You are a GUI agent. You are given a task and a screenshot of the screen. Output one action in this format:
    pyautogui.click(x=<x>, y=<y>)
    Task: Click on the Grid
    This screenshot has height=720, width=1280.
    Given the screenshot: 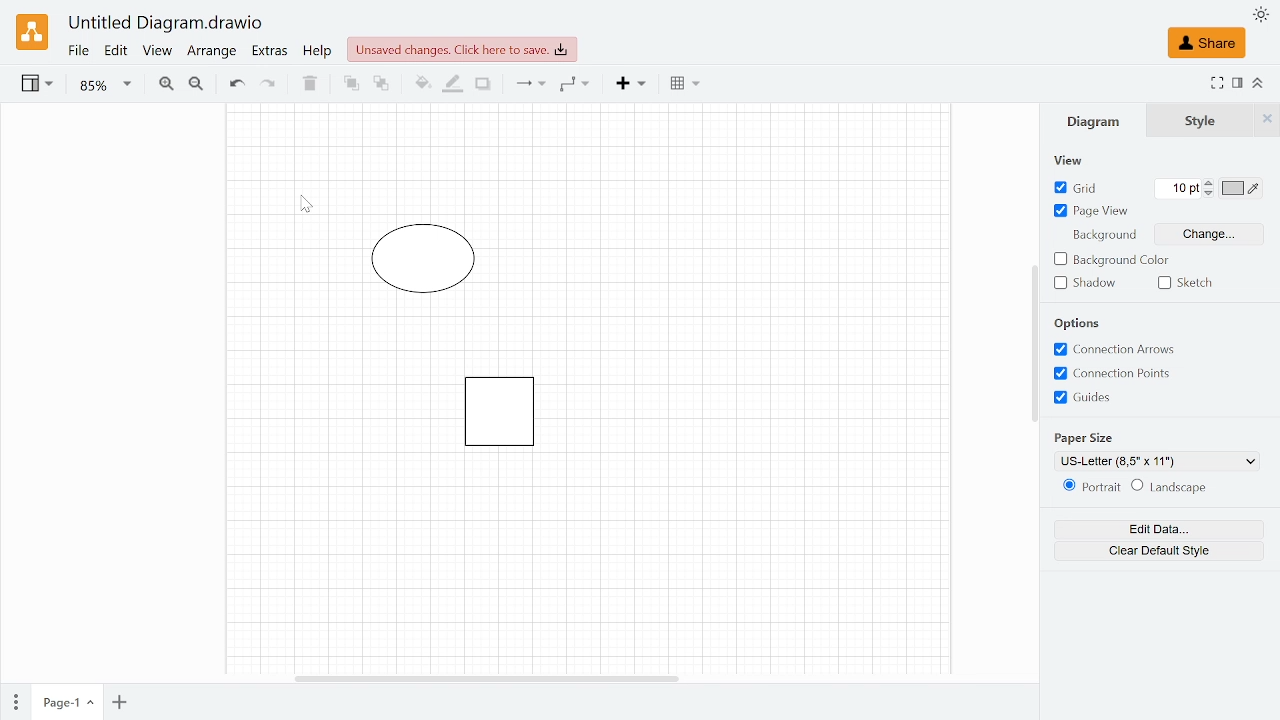 What is the action you would take?
    pyautogui.click(x=1078, y=189)
    